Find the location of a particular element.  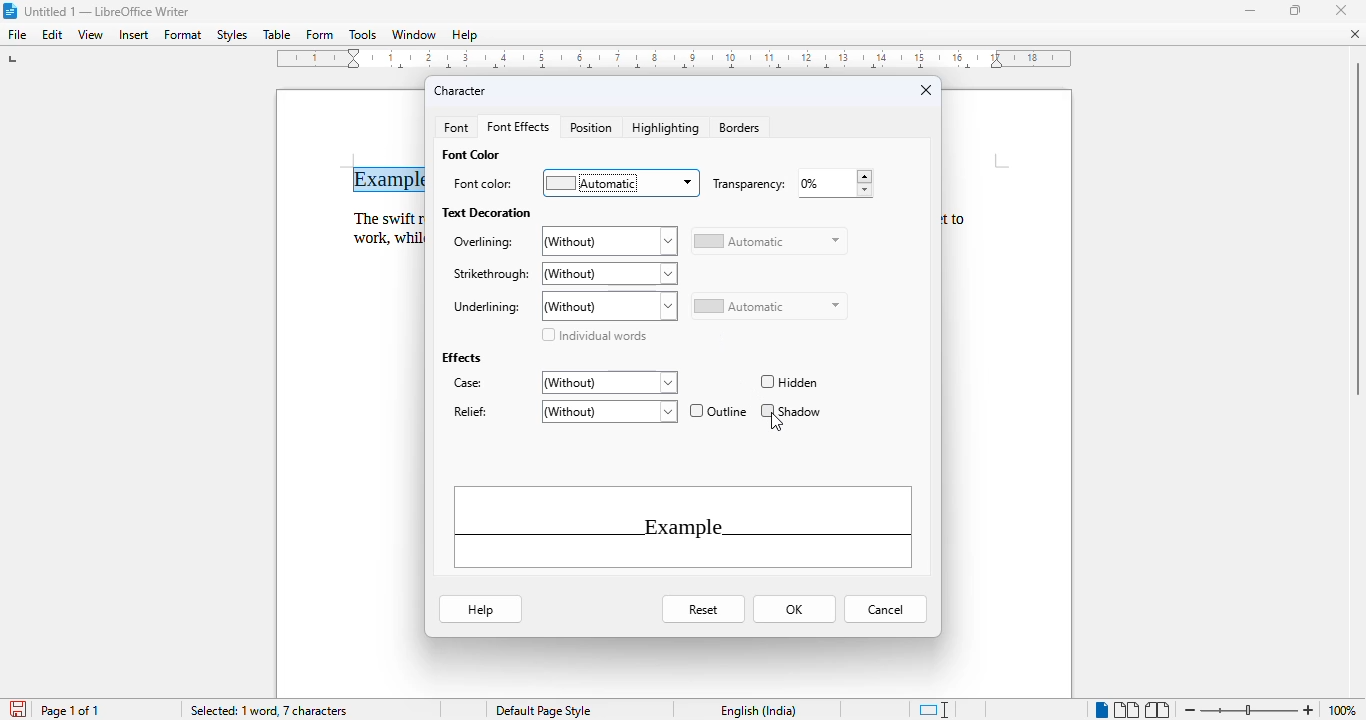

relief: (Without) is located at coordinates (563, 411).